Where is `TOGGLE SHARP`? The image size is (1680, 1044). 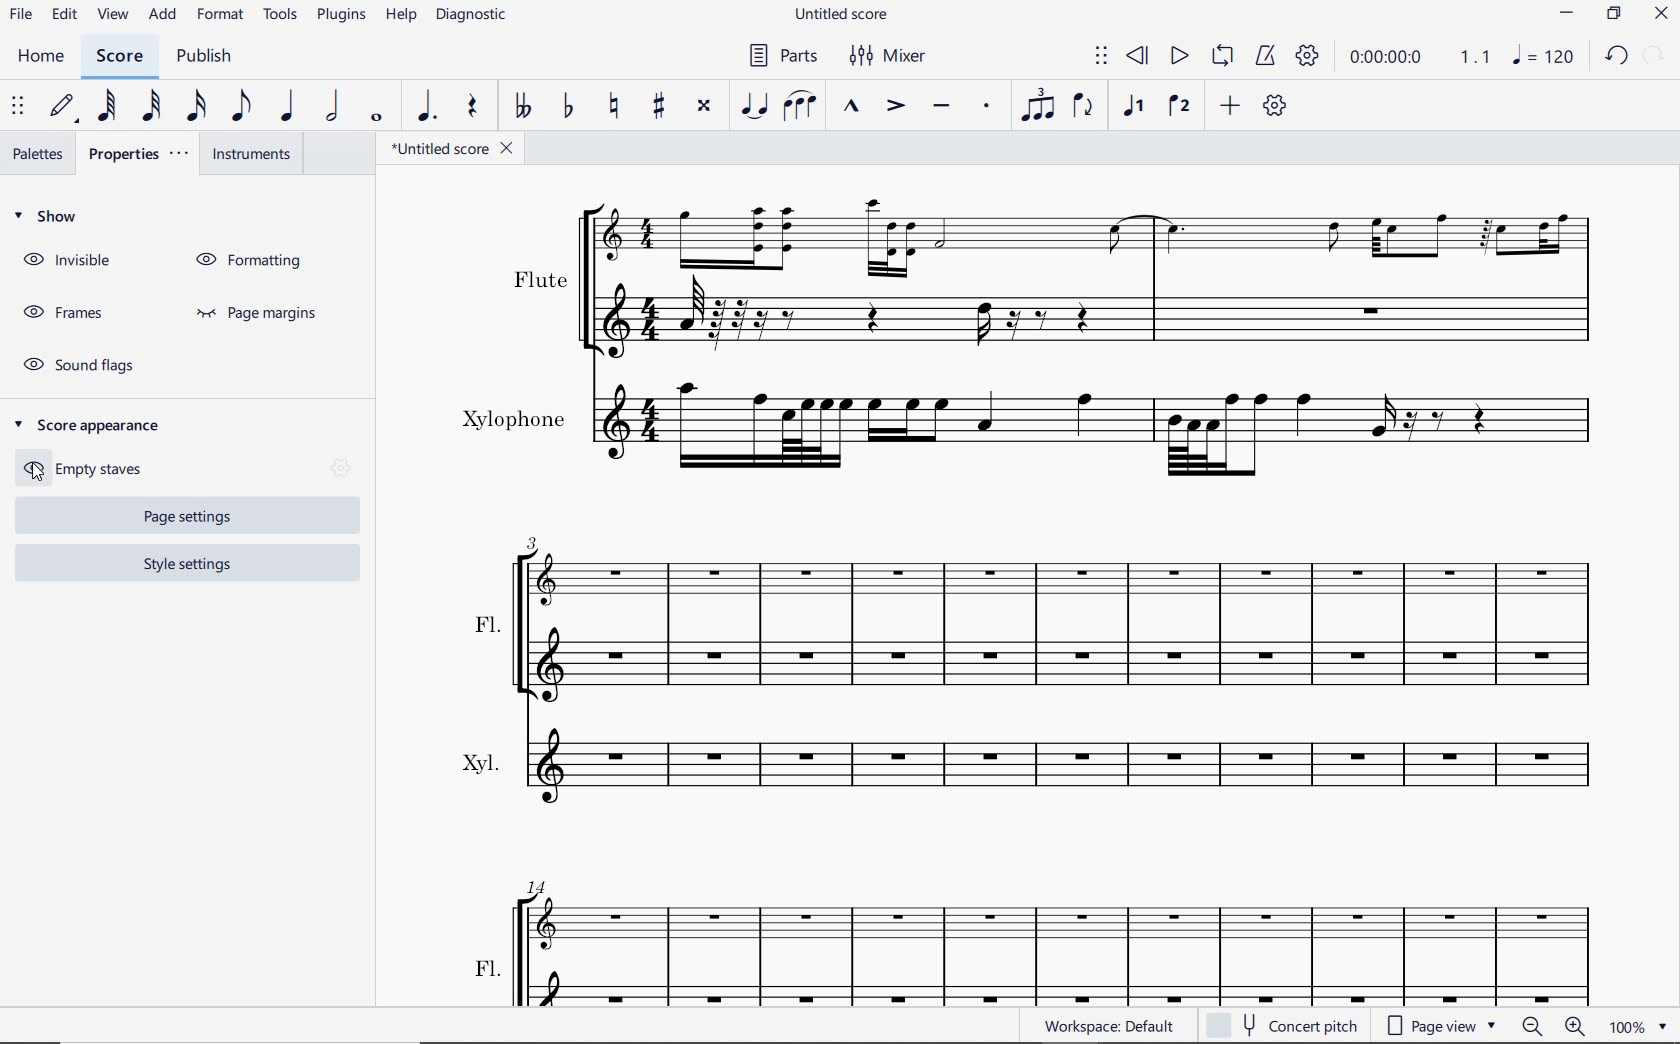
TOGGLE SHARP is located at coordinates (656, 107).